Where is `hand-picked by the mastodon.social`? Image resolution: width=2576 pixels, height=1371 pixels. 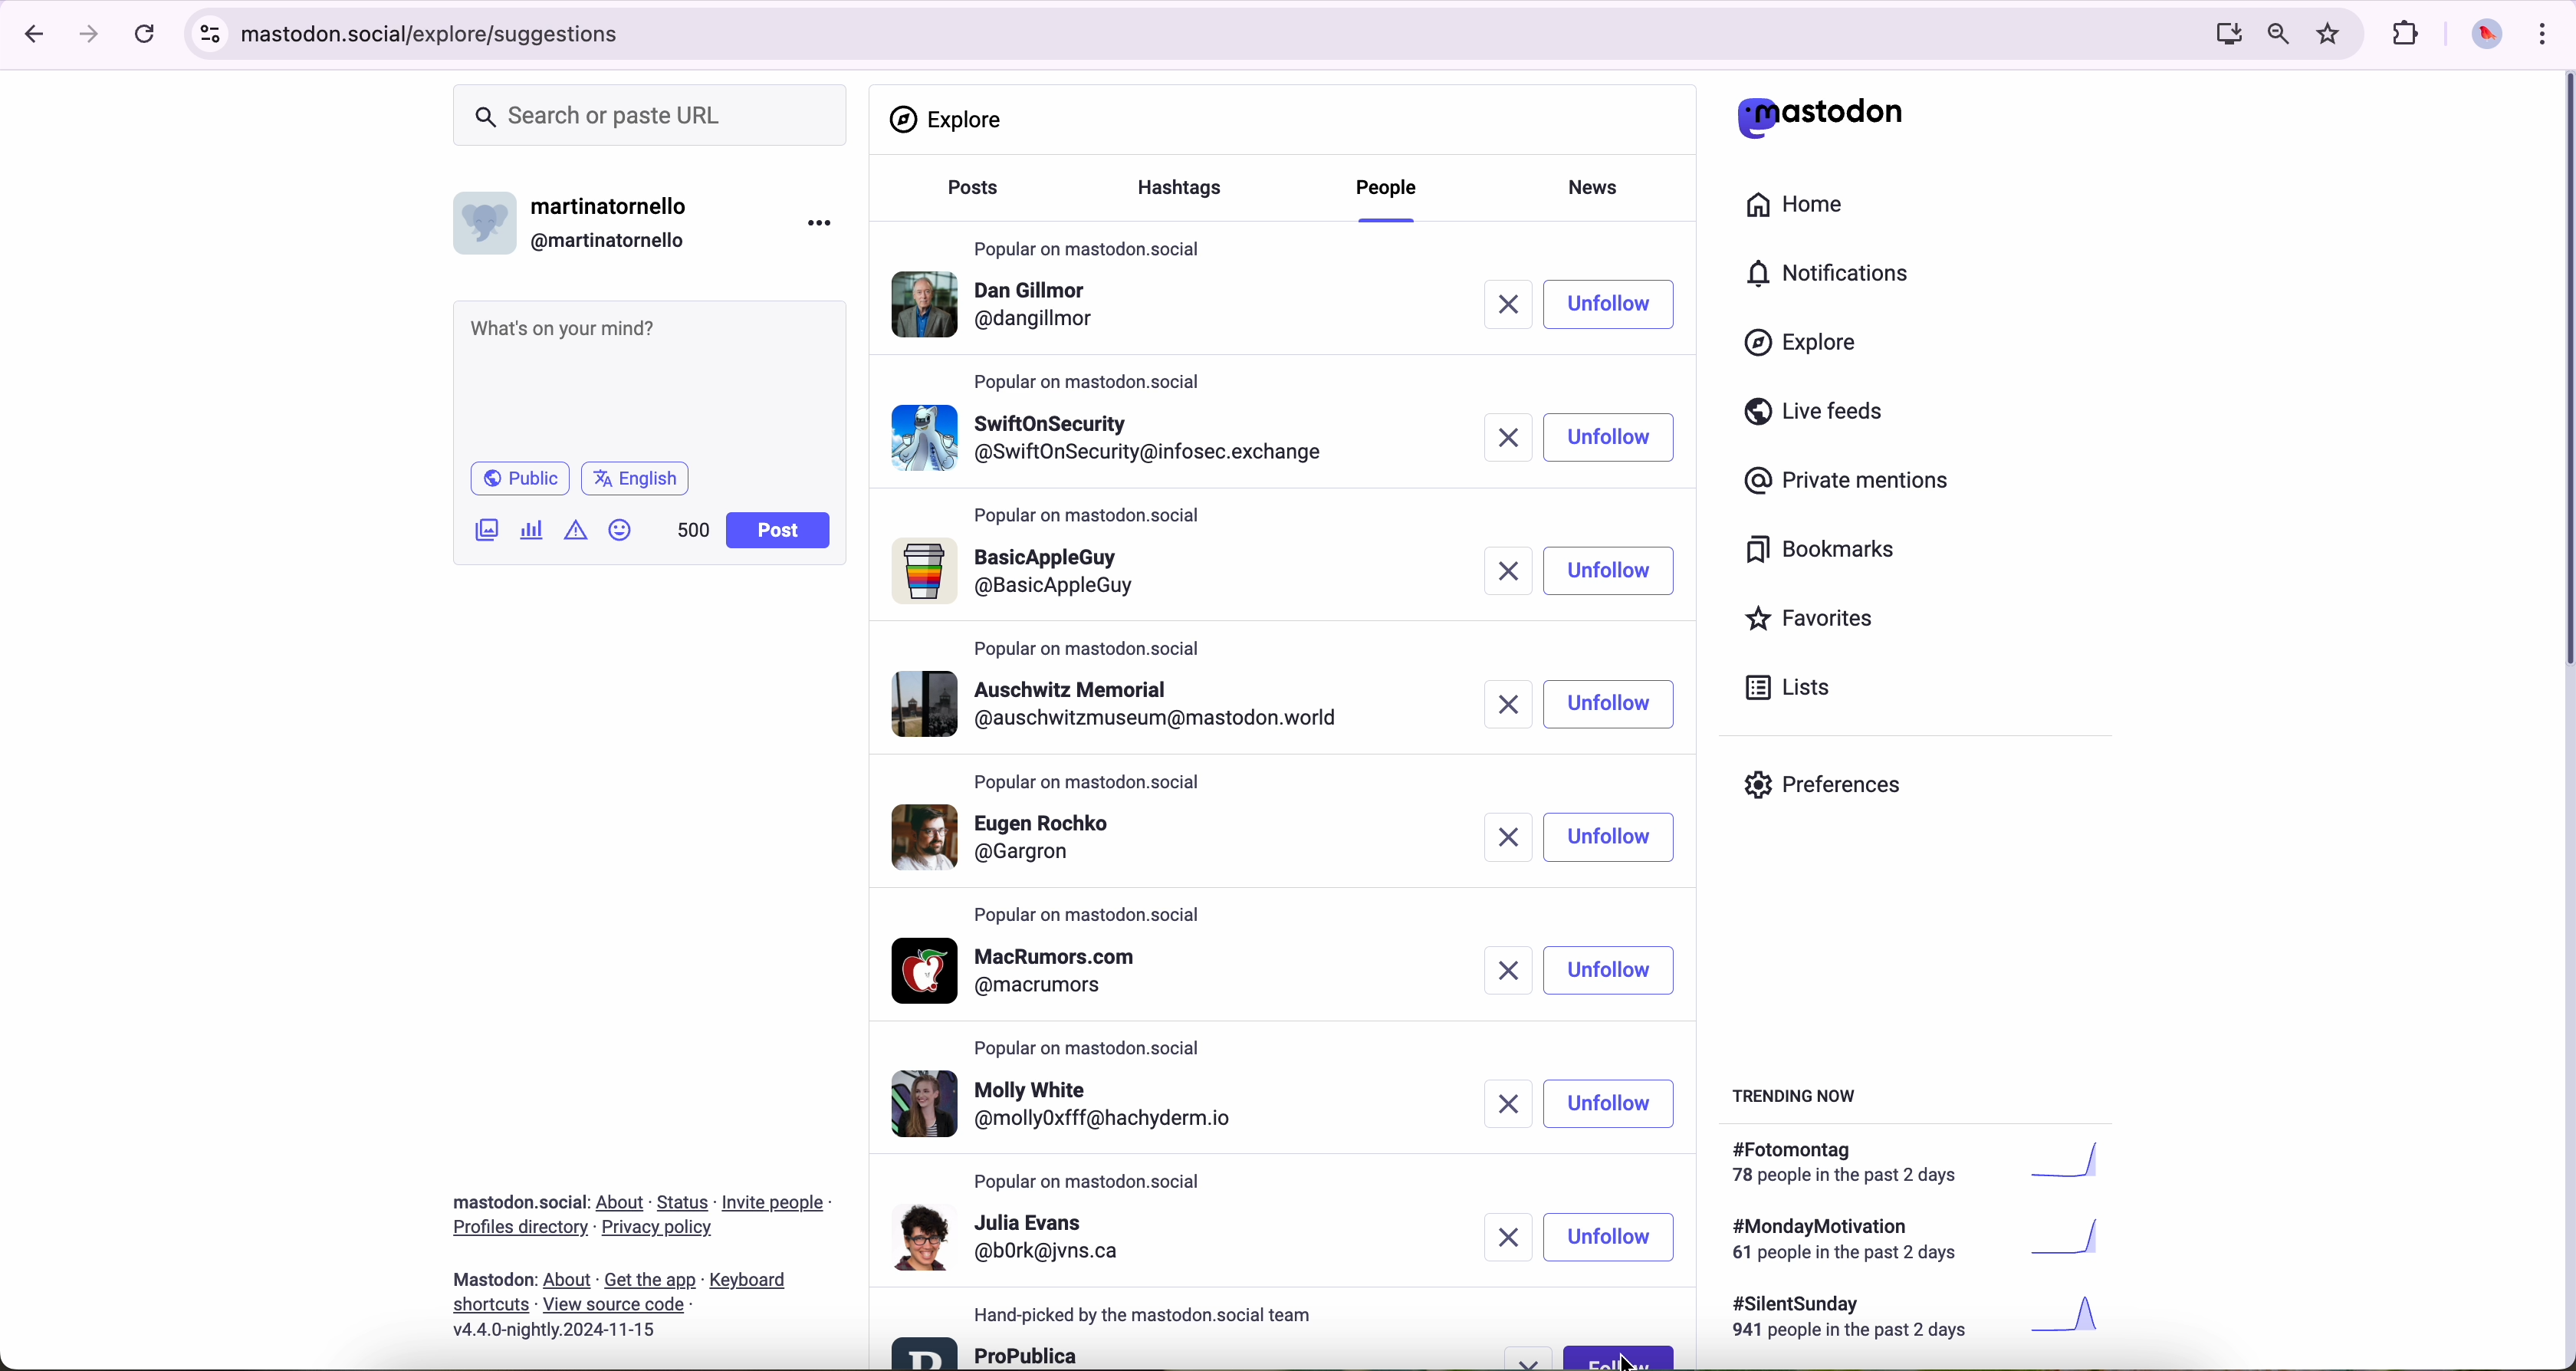 hand-picked by the mastodon.social is located at coordinates (1156, 1315).